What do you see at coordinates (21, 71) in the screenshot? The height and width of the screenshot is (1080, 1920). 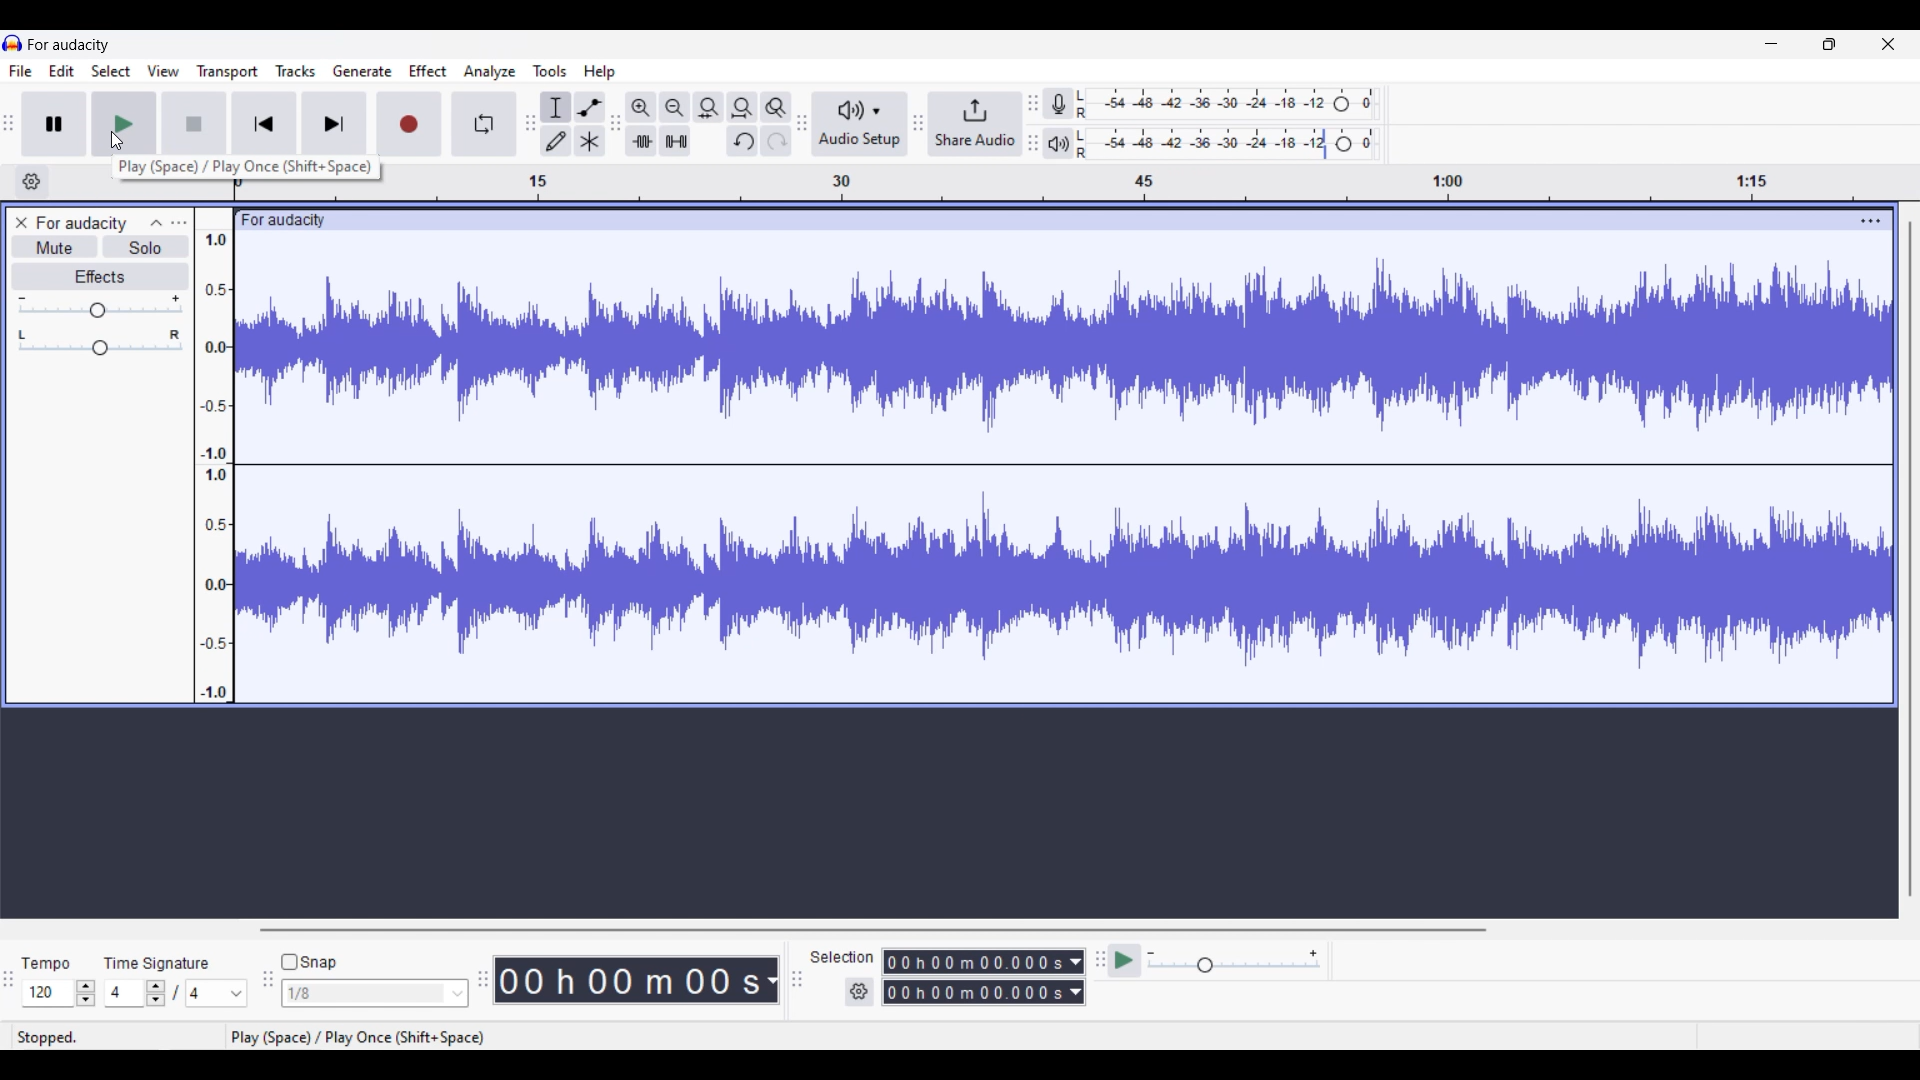 I see `File menu` at bounding box center [21, 71].